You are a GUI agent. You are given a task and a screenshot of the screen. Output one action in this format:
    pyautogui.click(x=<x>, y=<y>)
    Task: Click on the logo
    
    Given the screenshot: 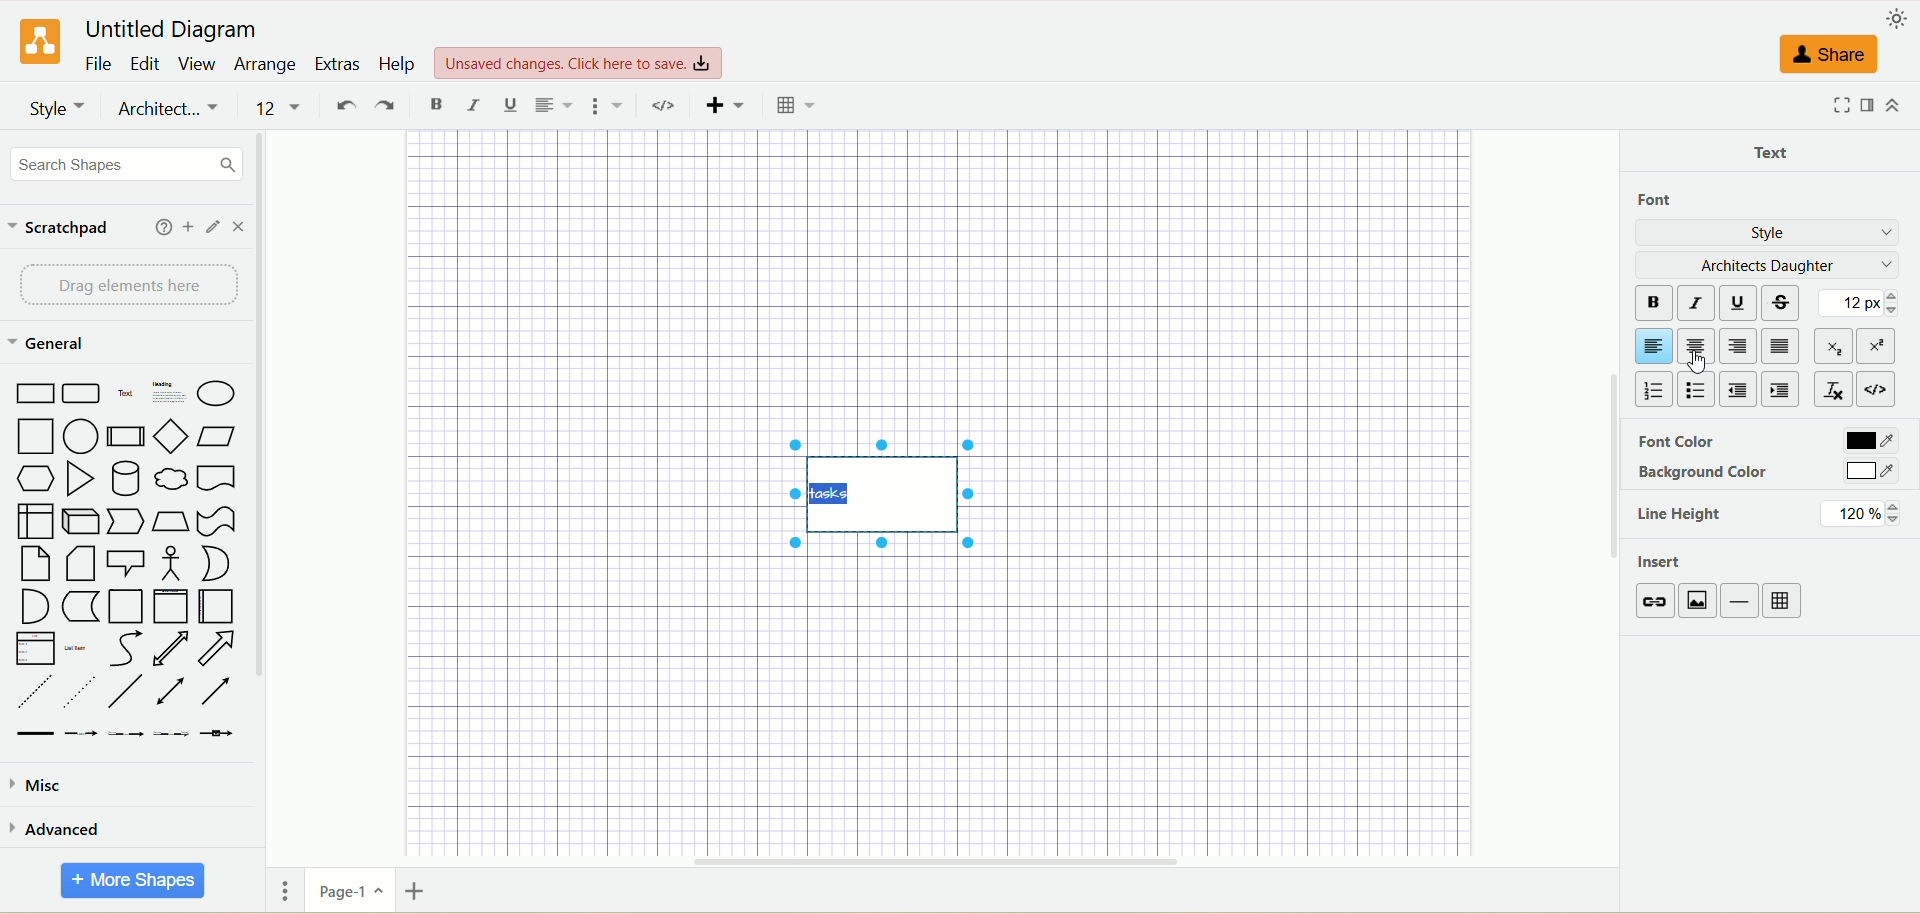 What is the action you would take?
    pyautogui.click(x=42, y=41)
    